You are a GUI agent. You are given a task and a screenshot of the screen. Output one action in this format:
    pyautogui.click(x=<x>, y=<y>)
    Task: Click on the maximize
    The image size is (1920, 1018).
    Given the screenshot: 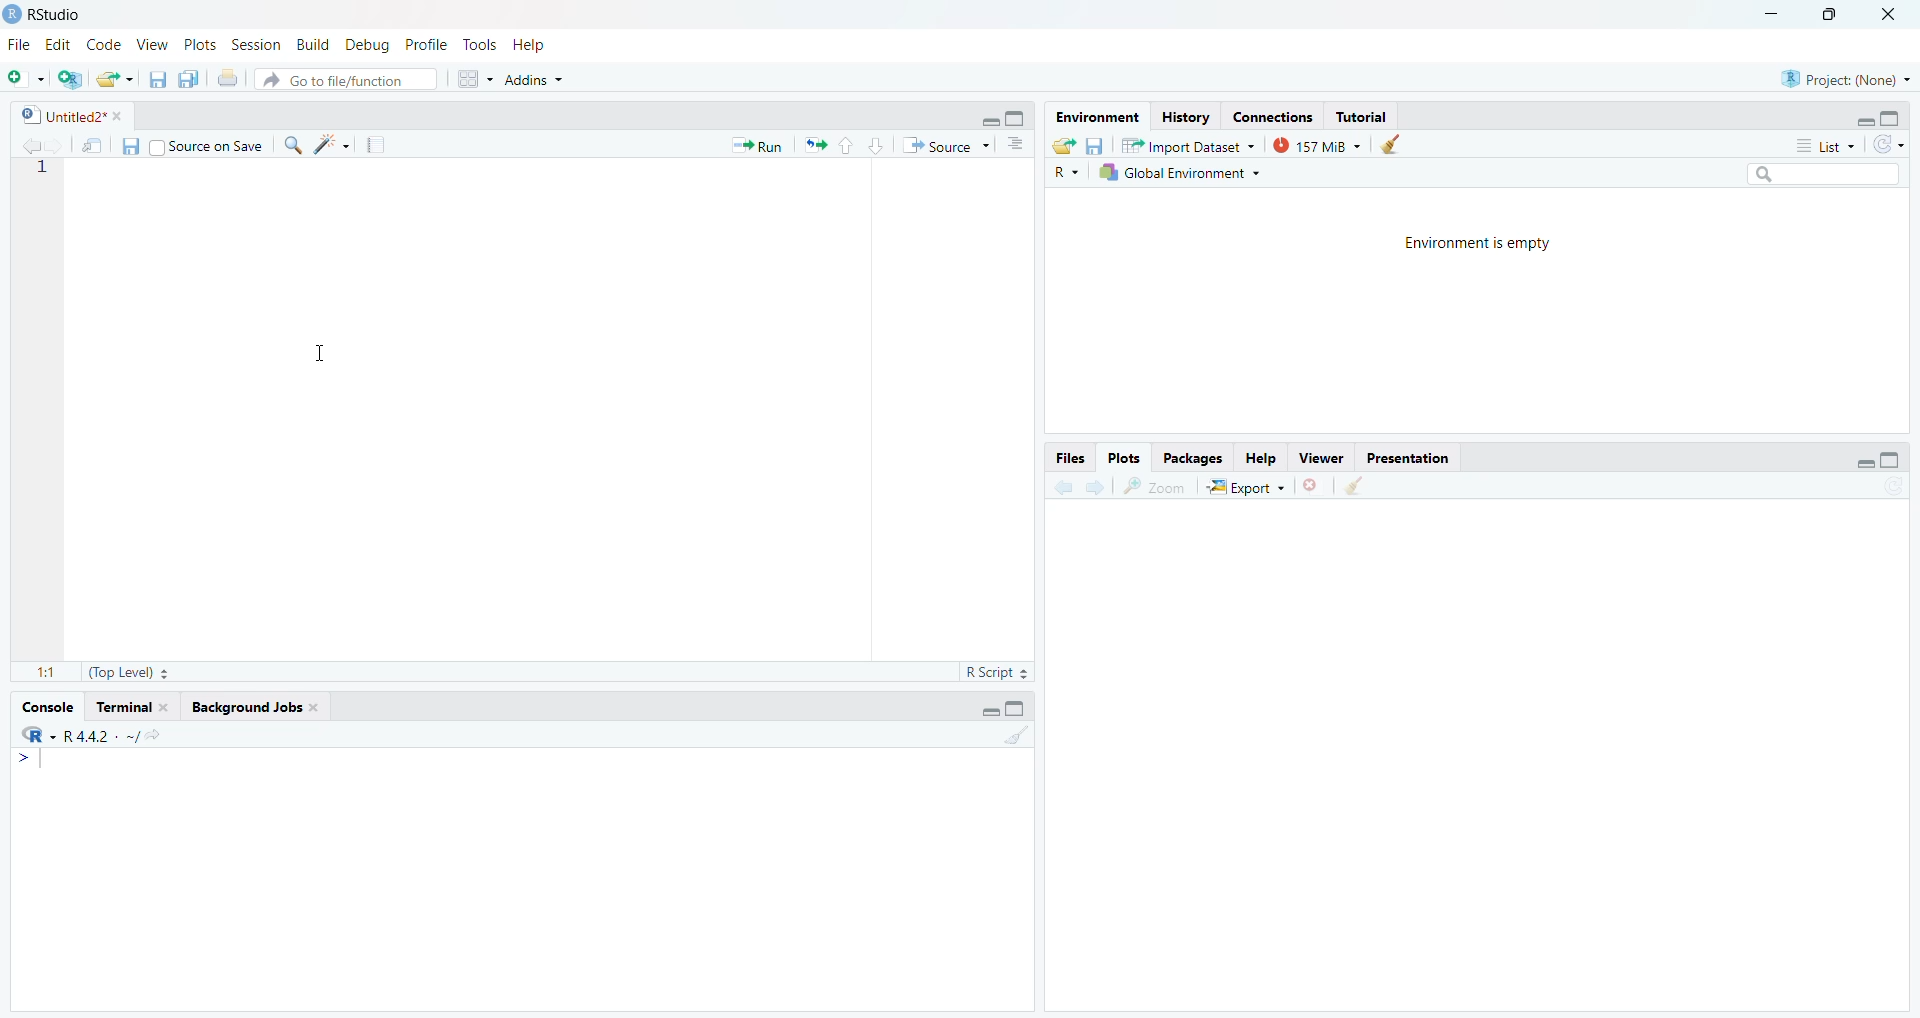 What is the action you would take?
    pyautogui.click(x=1015, y=705)
    